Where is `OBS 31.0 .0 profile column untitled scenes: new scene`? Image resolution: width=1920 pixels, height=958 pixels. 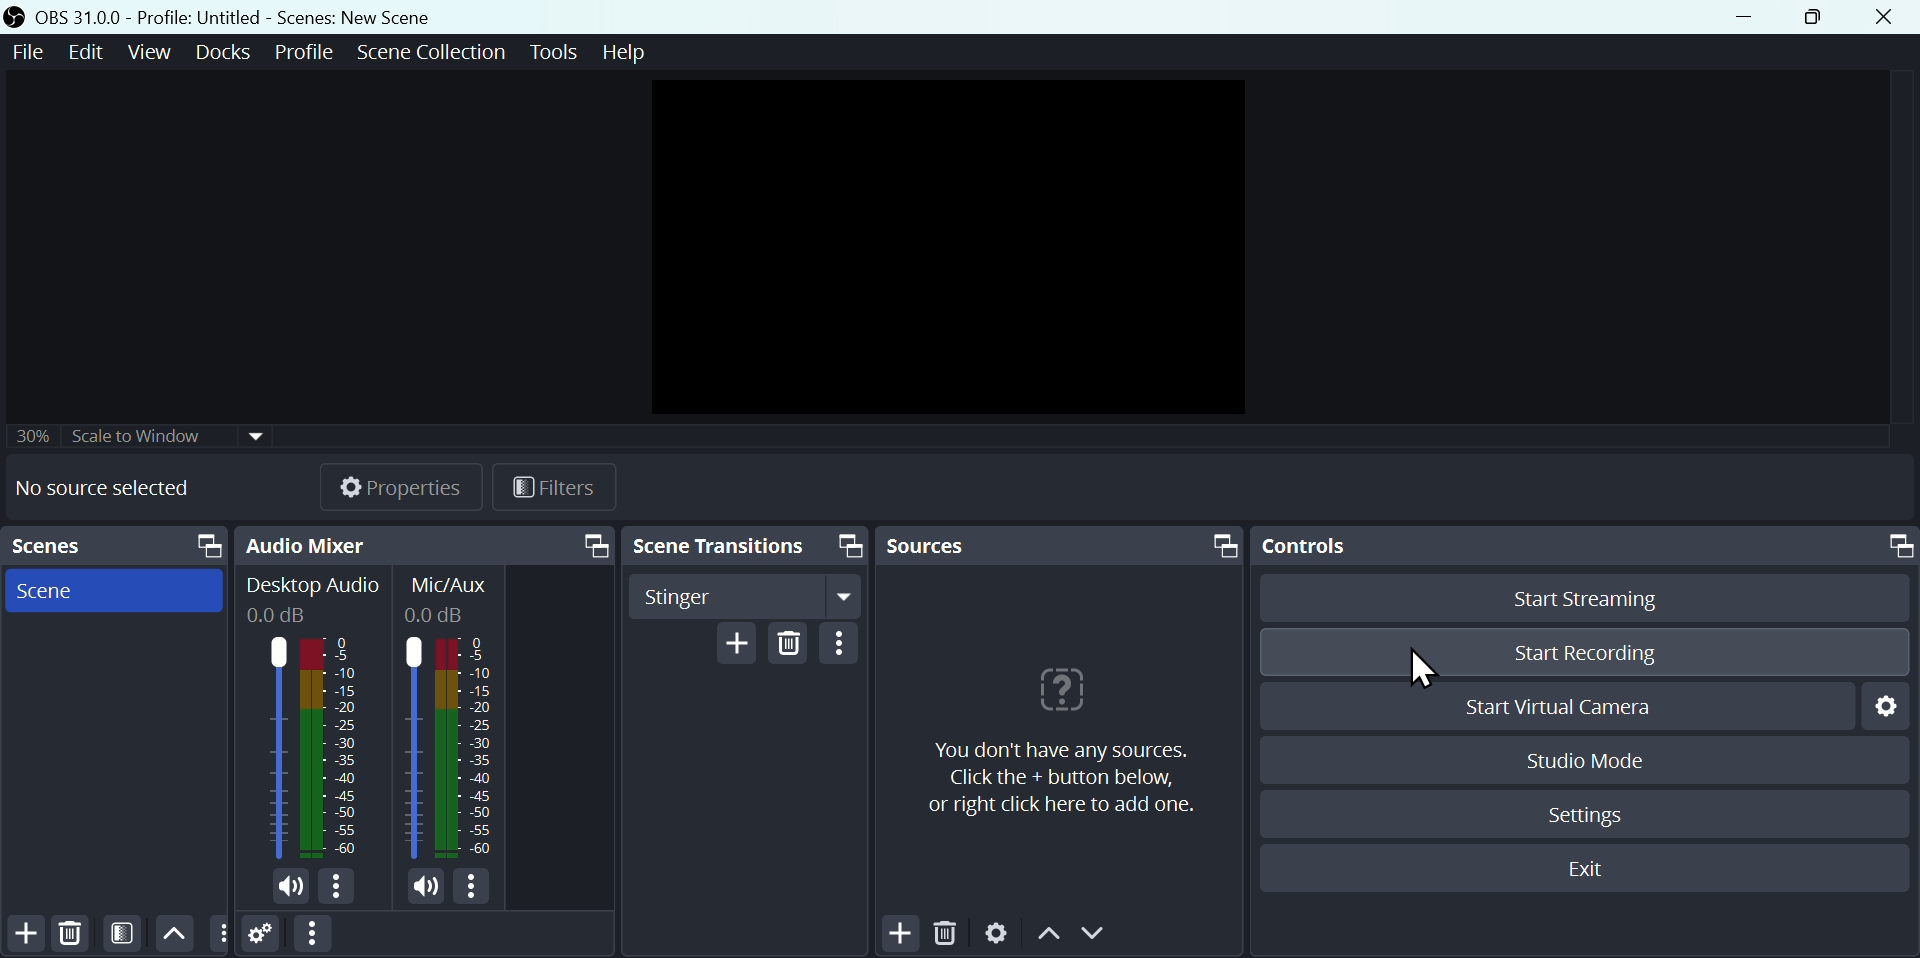
OBS 31.0 .0 profile column untitled scenes: new scene is located at coordinates (253, 16).